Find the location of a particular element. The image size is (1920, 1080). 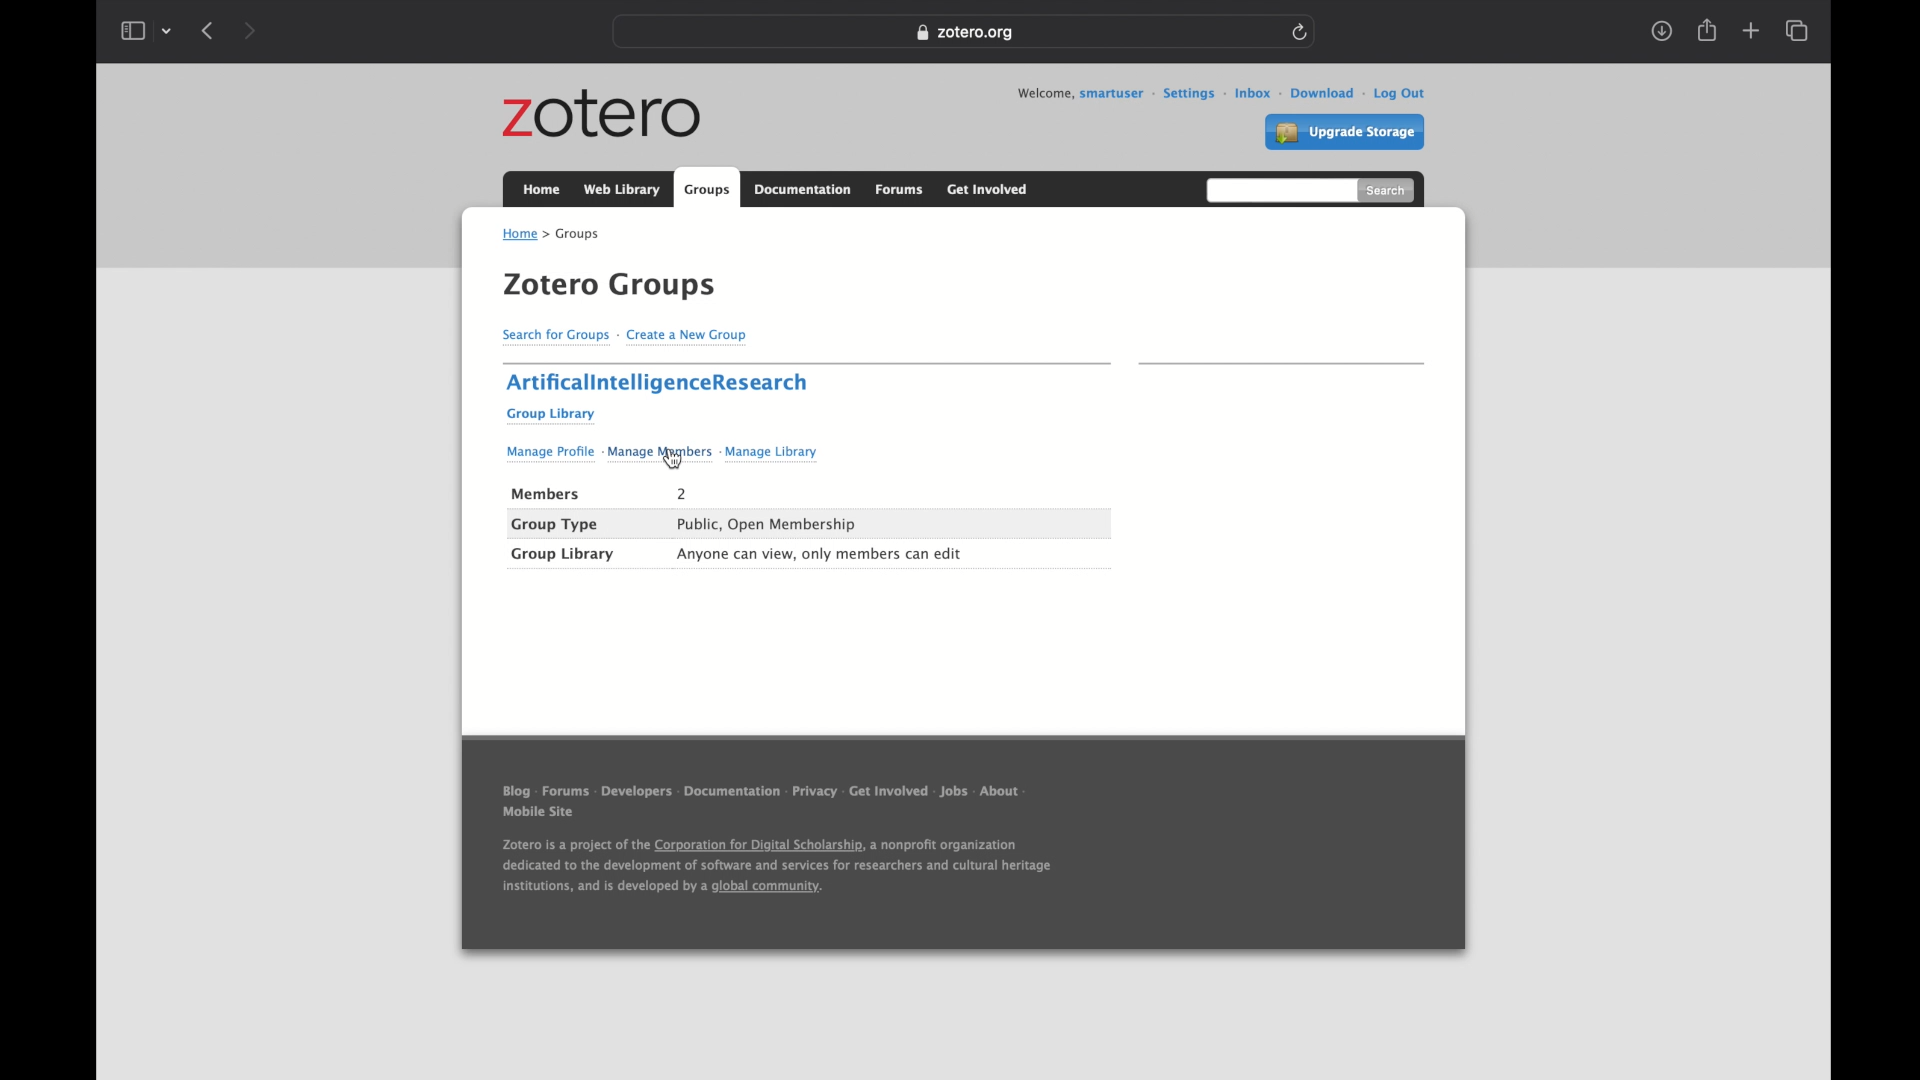

public, open membership is located at coordinates (767, 524).